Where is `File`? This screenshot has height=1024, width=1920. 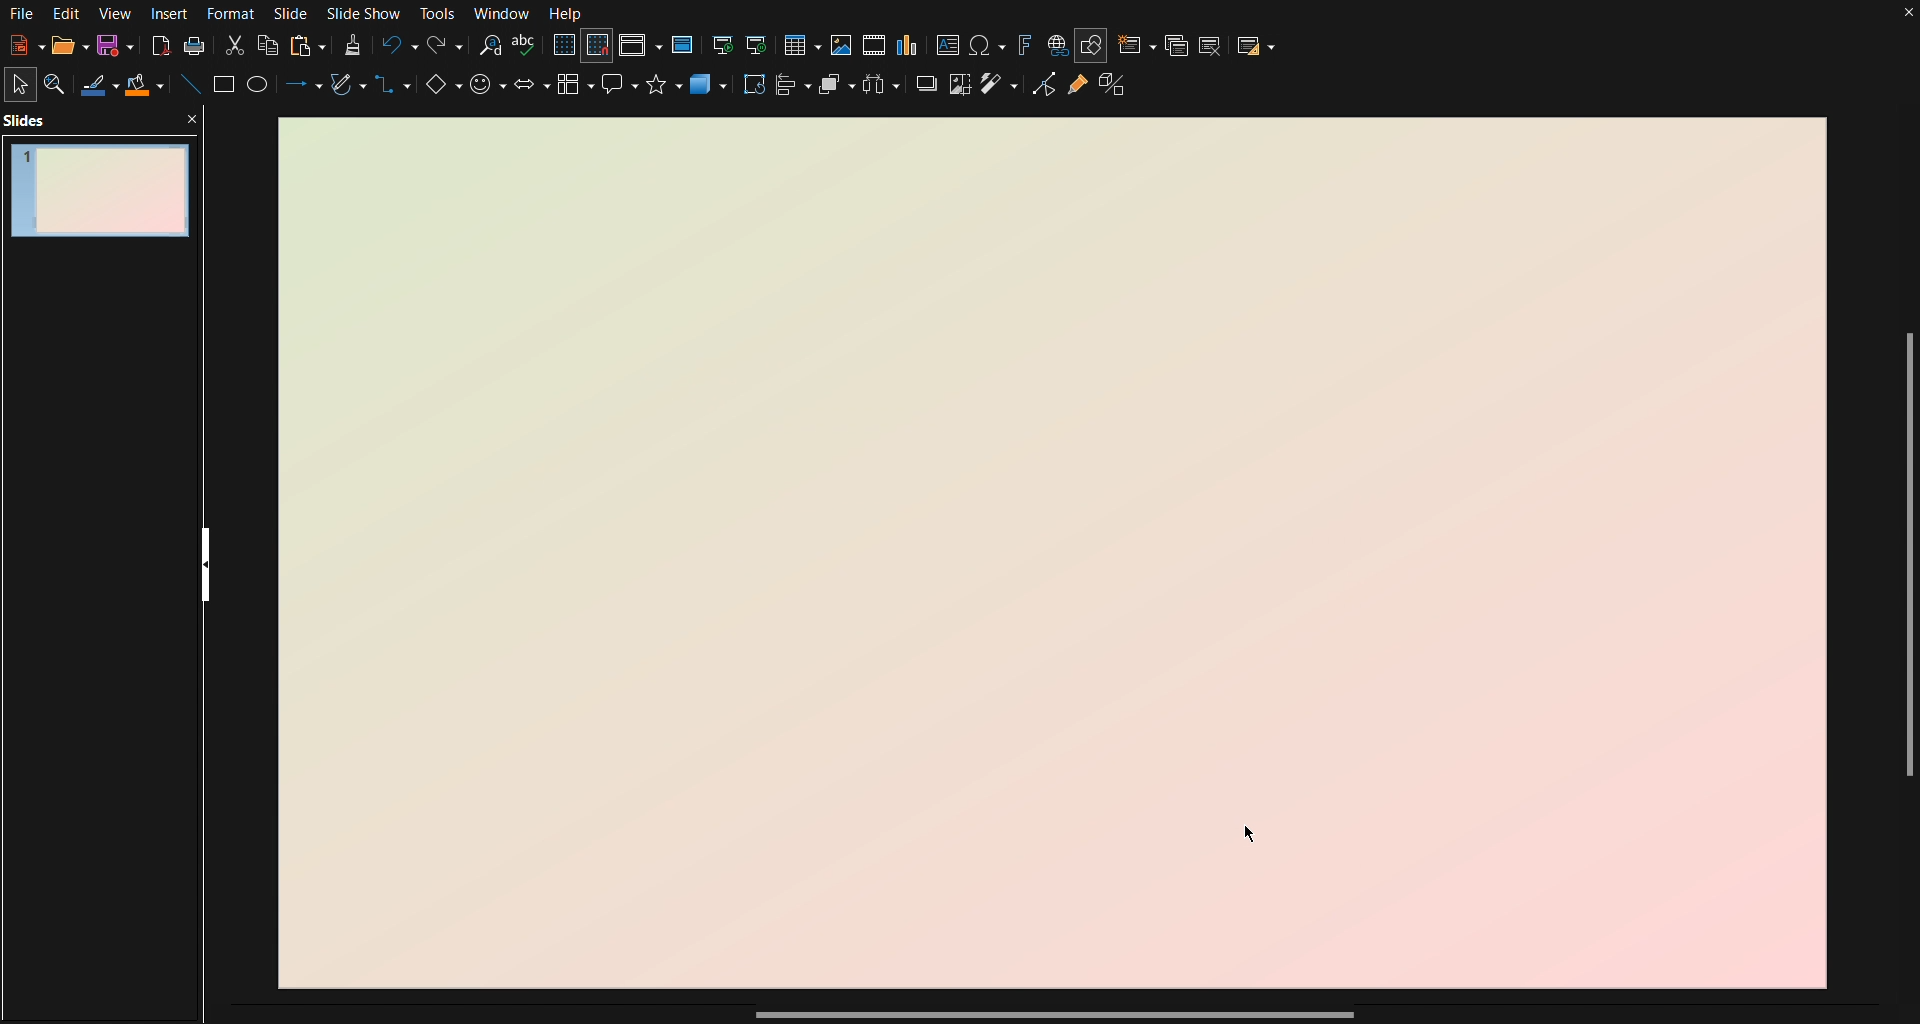 File is located at coordinates (20, 14).